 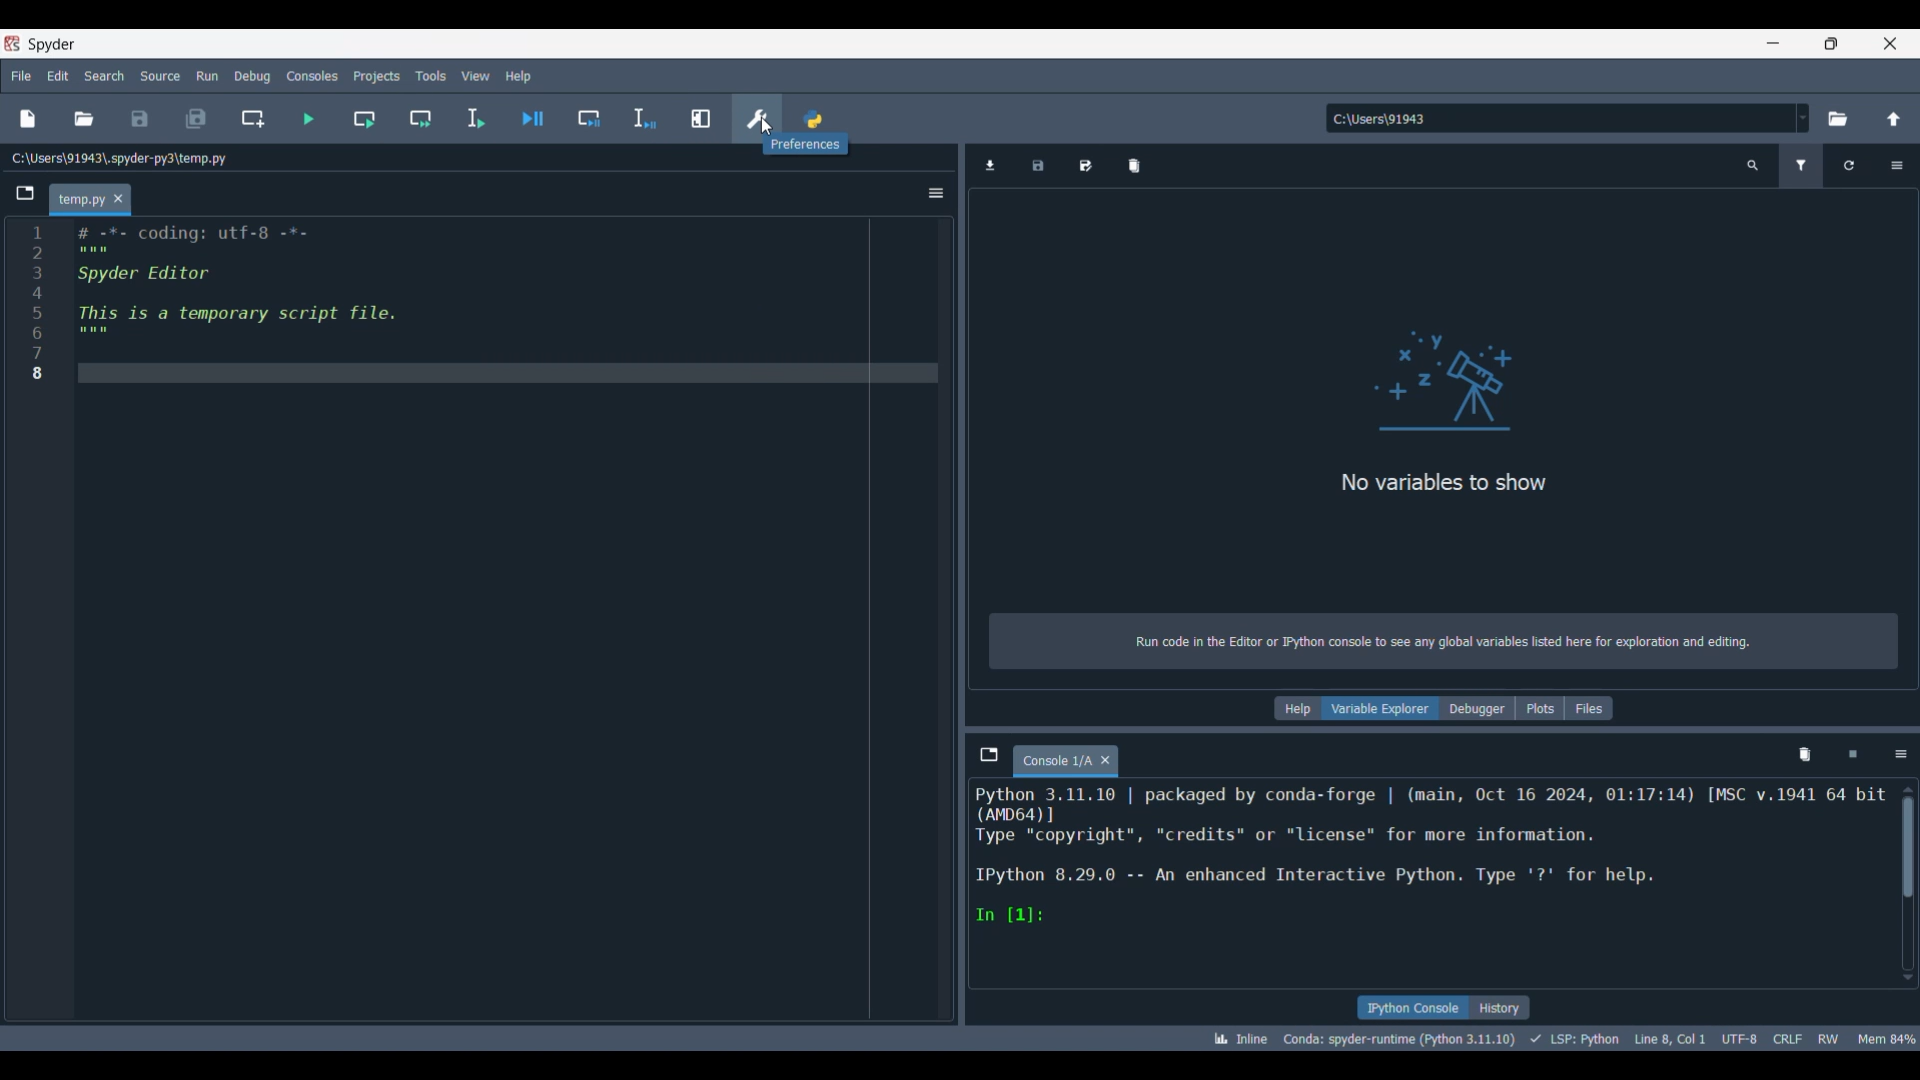 I want to click on Create new cell at current line, so click(x=252, y=119).